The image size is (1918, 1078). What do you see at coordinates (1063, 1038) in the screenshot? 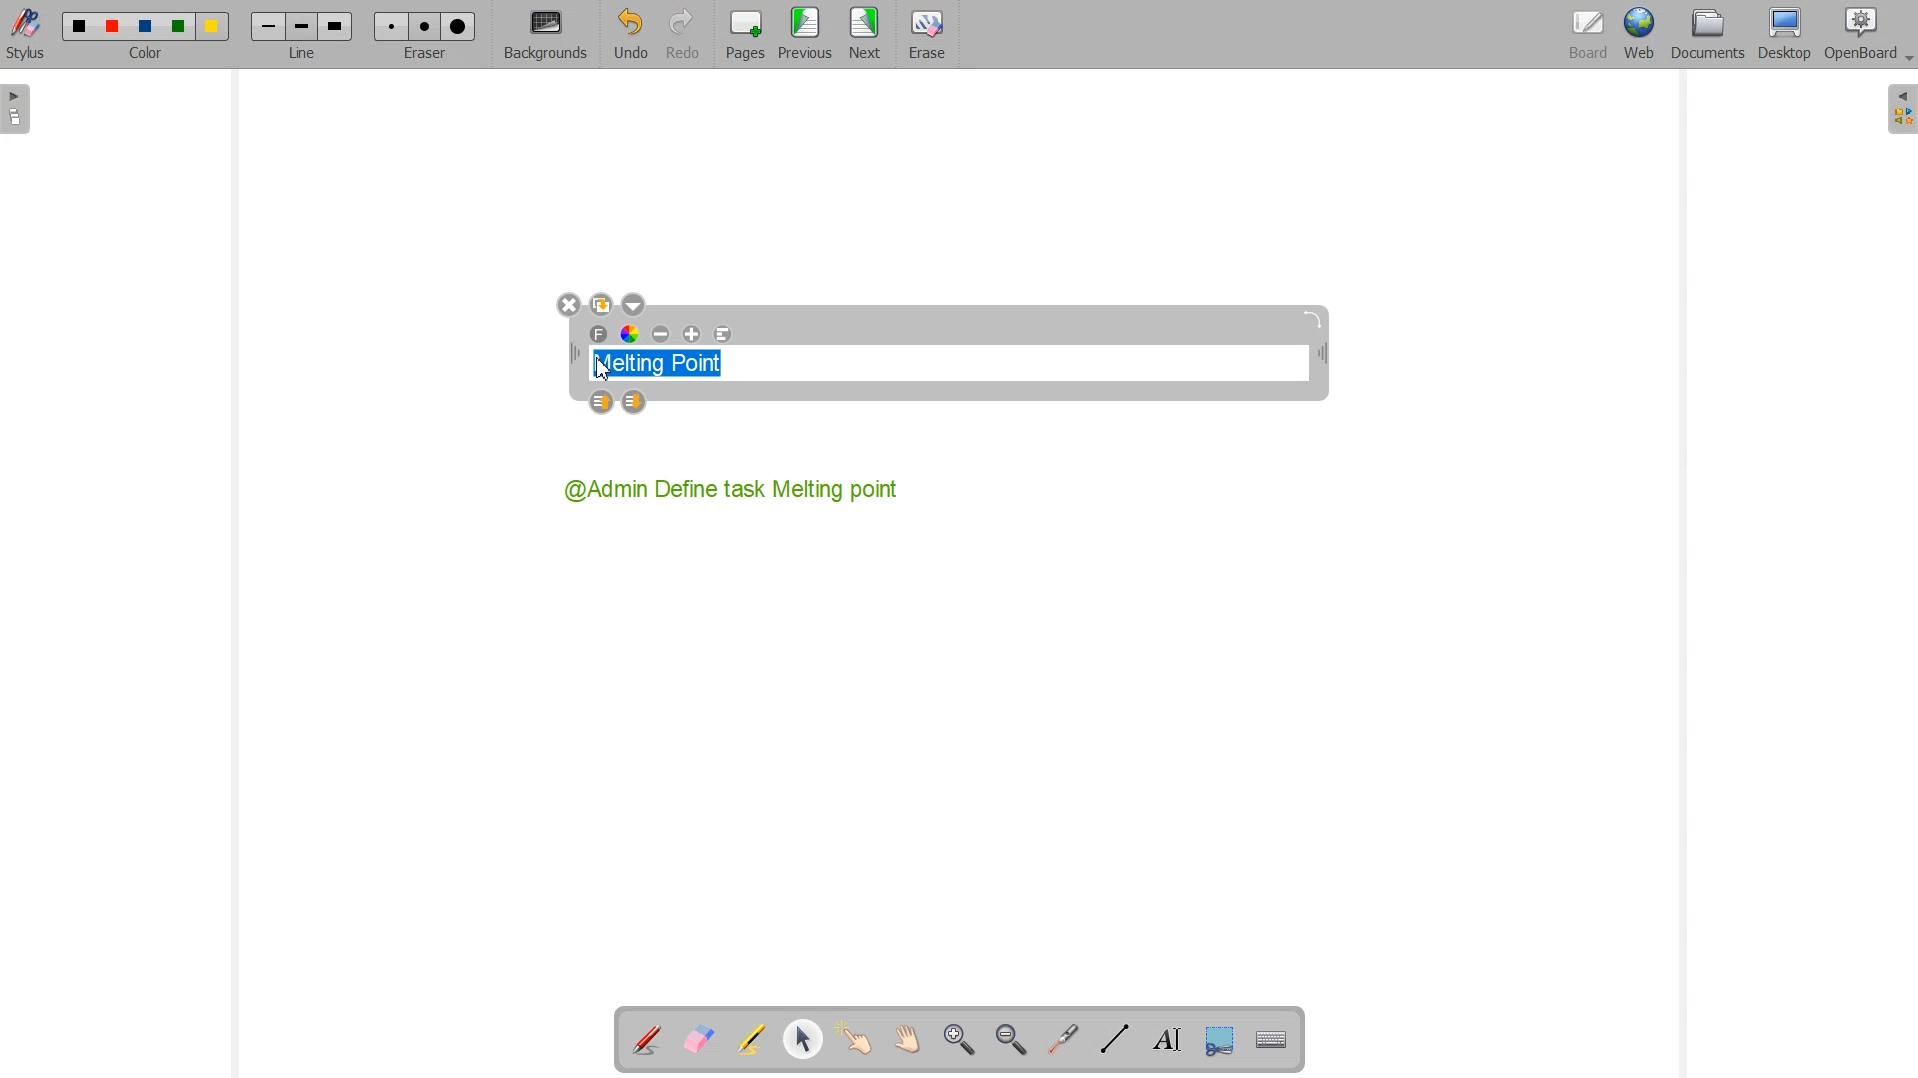
I see `Virtual laser Pointer` at bounding box center [1063, 1038].